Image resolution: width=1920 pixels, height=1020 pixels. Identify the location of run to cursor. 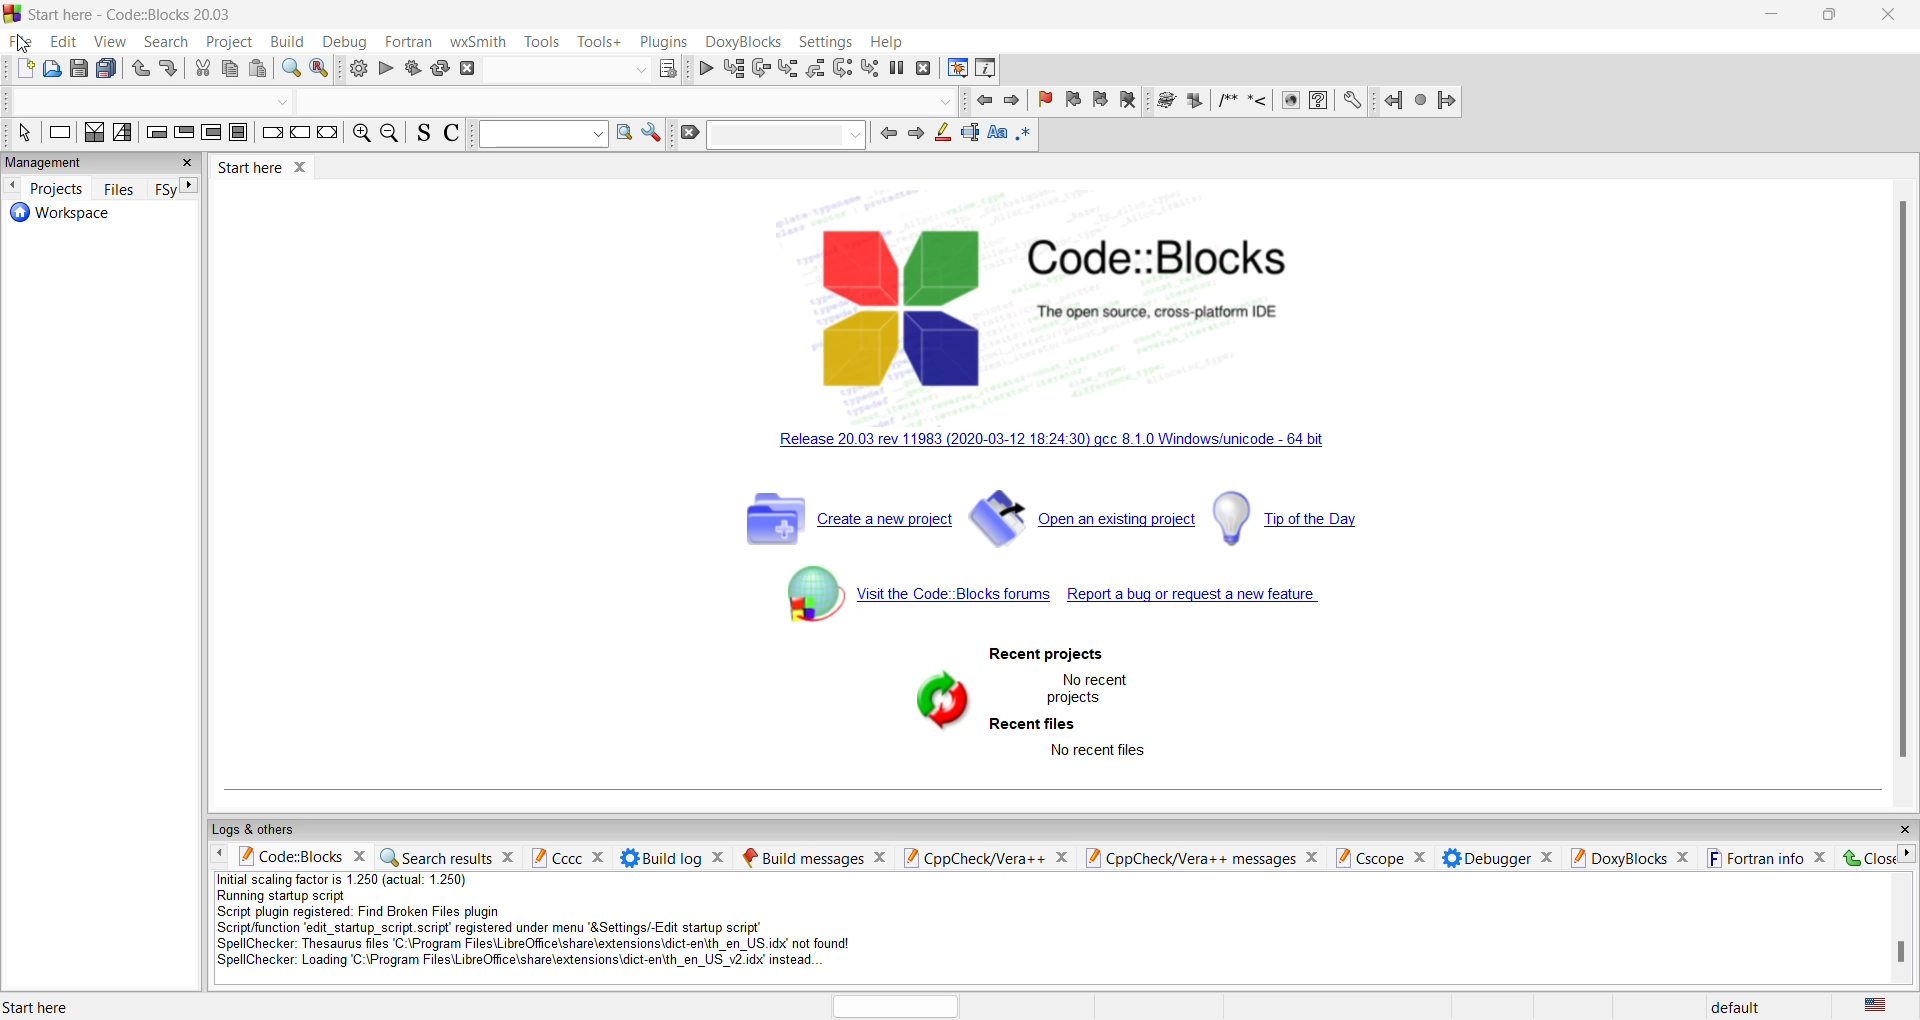
(733, 68).